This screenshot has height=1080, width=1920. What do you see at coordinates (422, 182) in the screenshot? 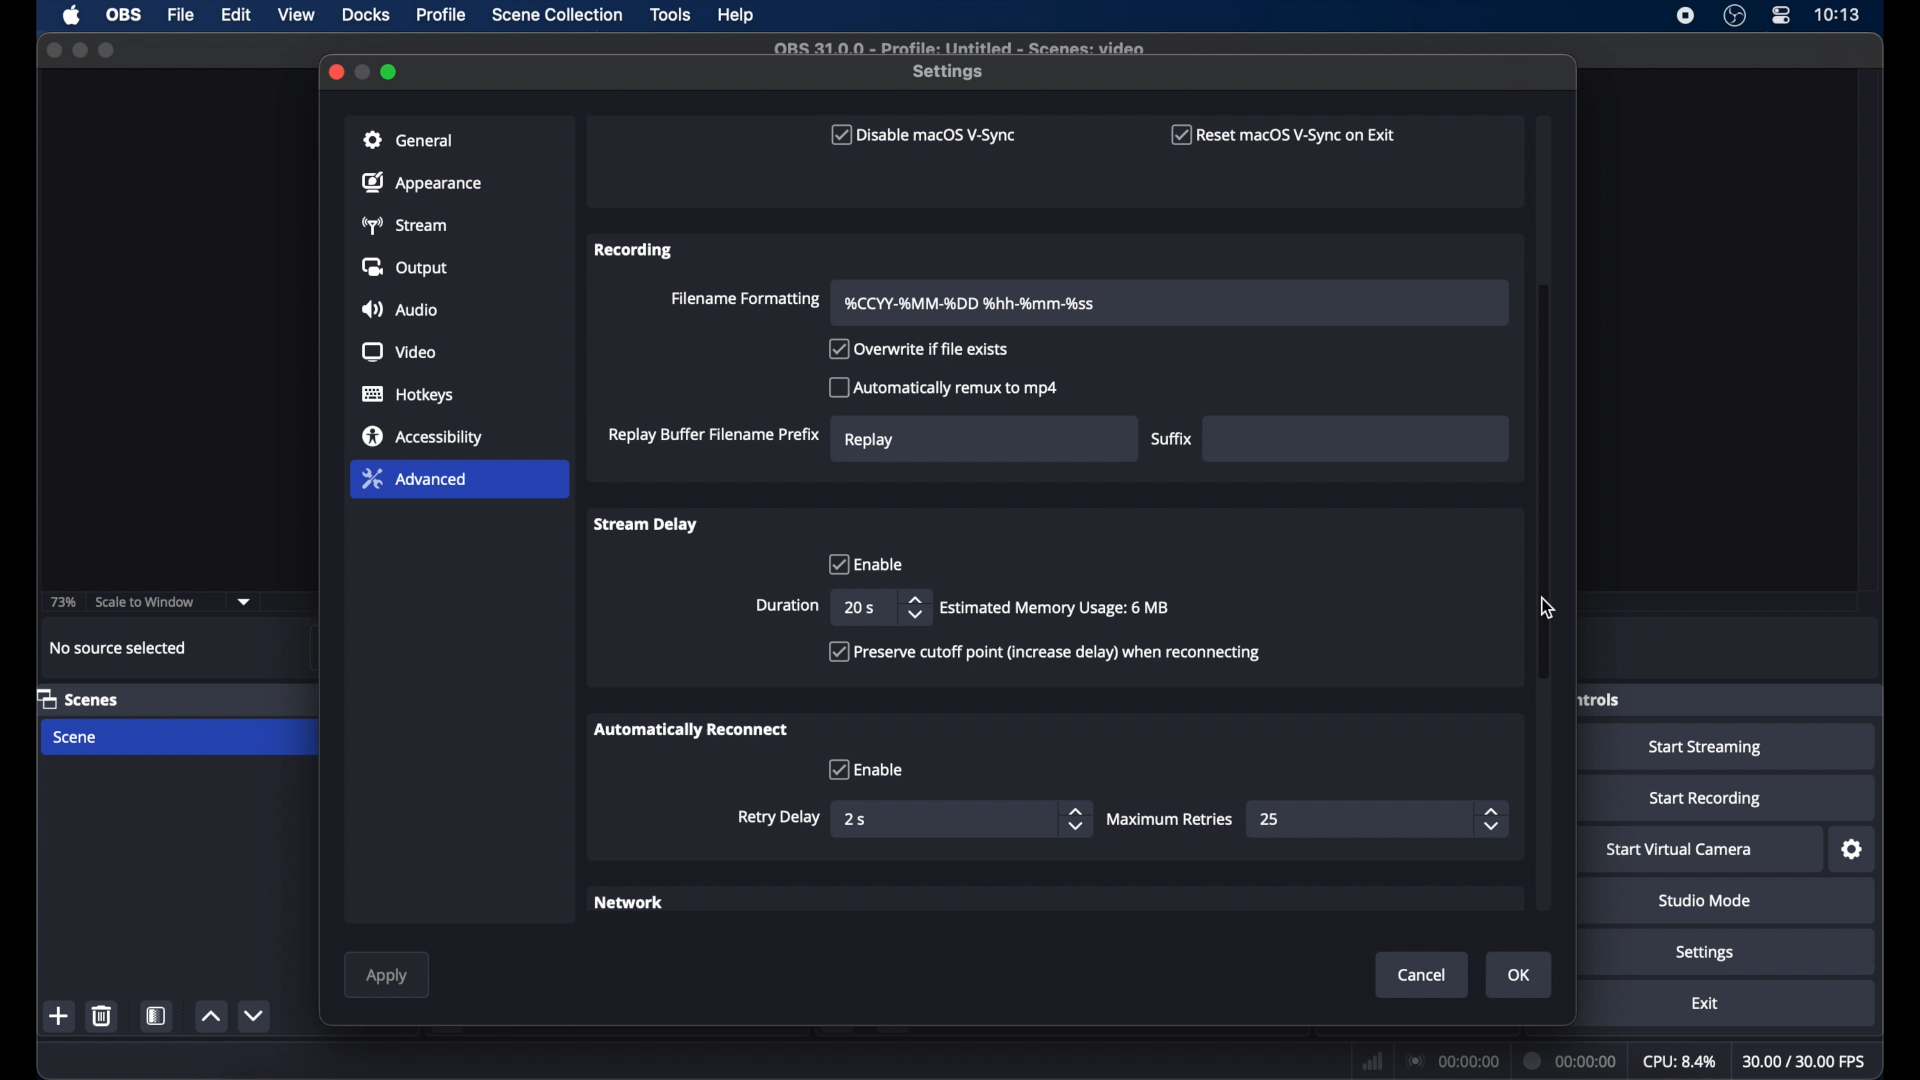
I see `appearance` at bounding box center [422, 182].